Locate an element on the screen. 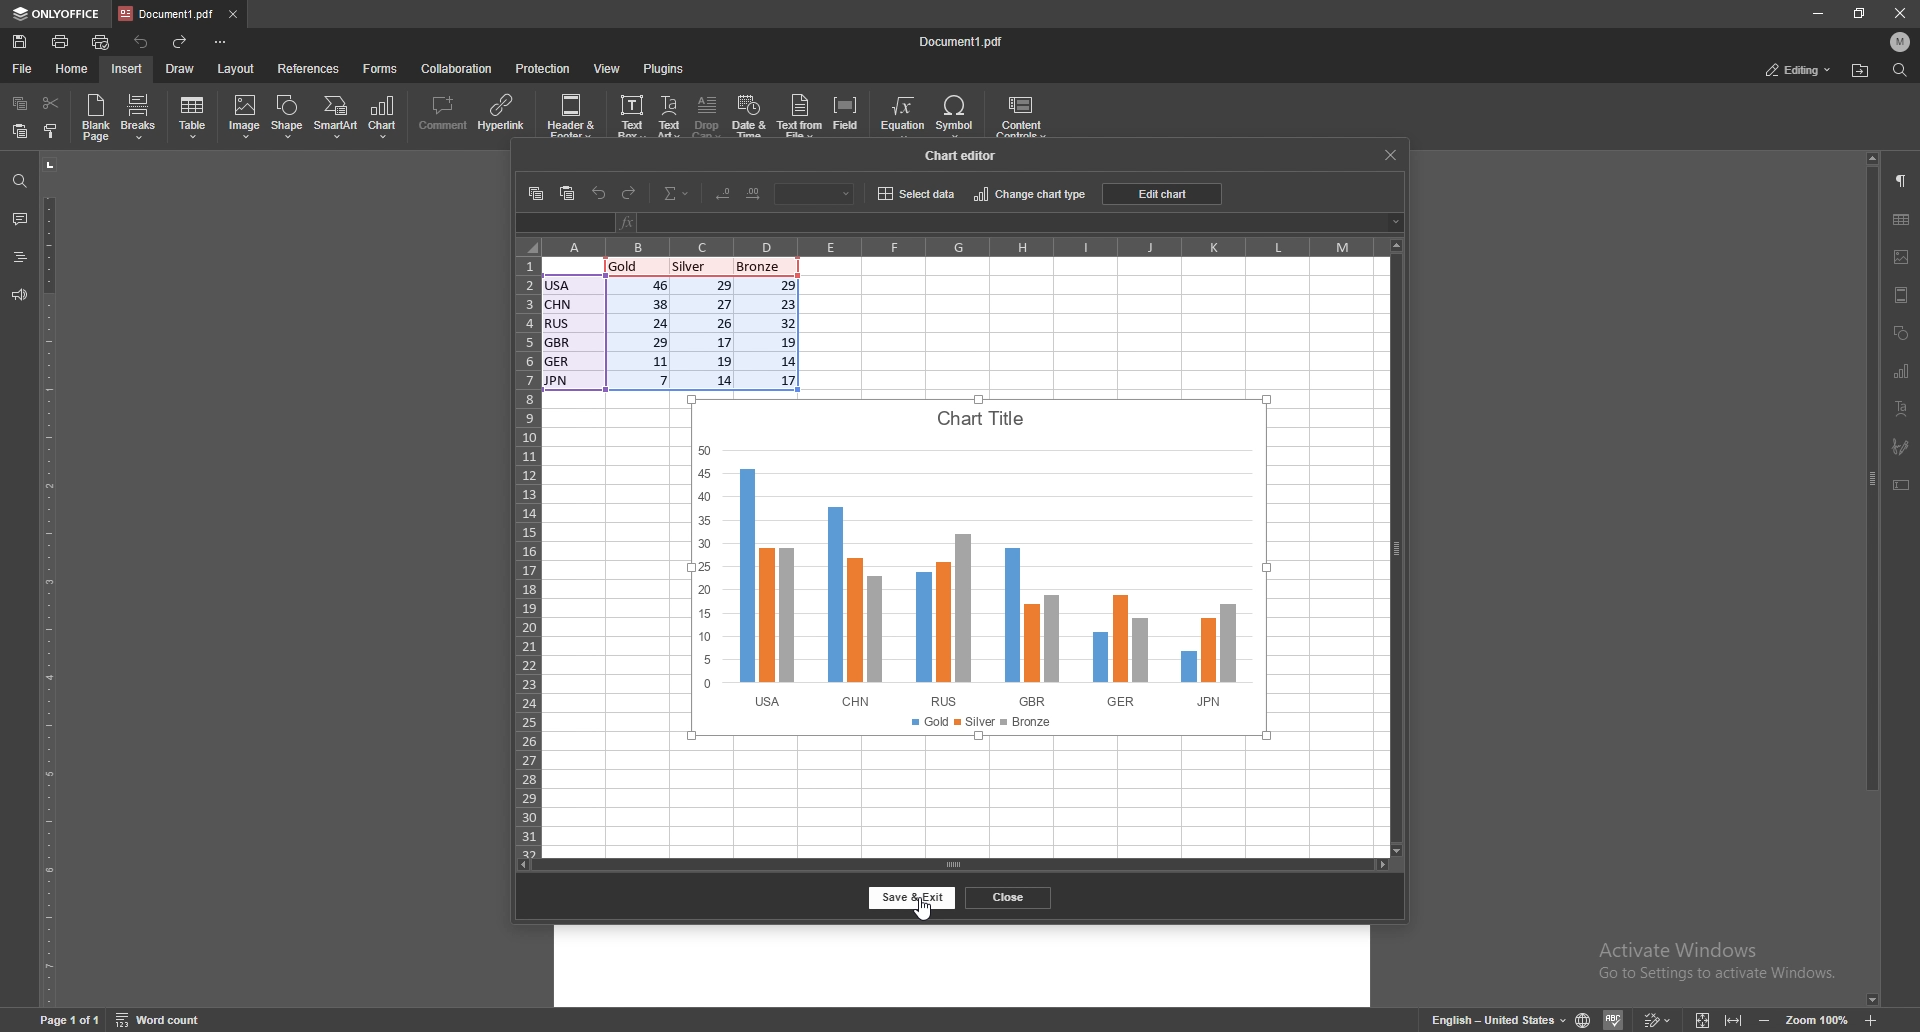 The height and width of the screenshot is (1032, 1920). configure tool bar is located at coordinates (223, 42).